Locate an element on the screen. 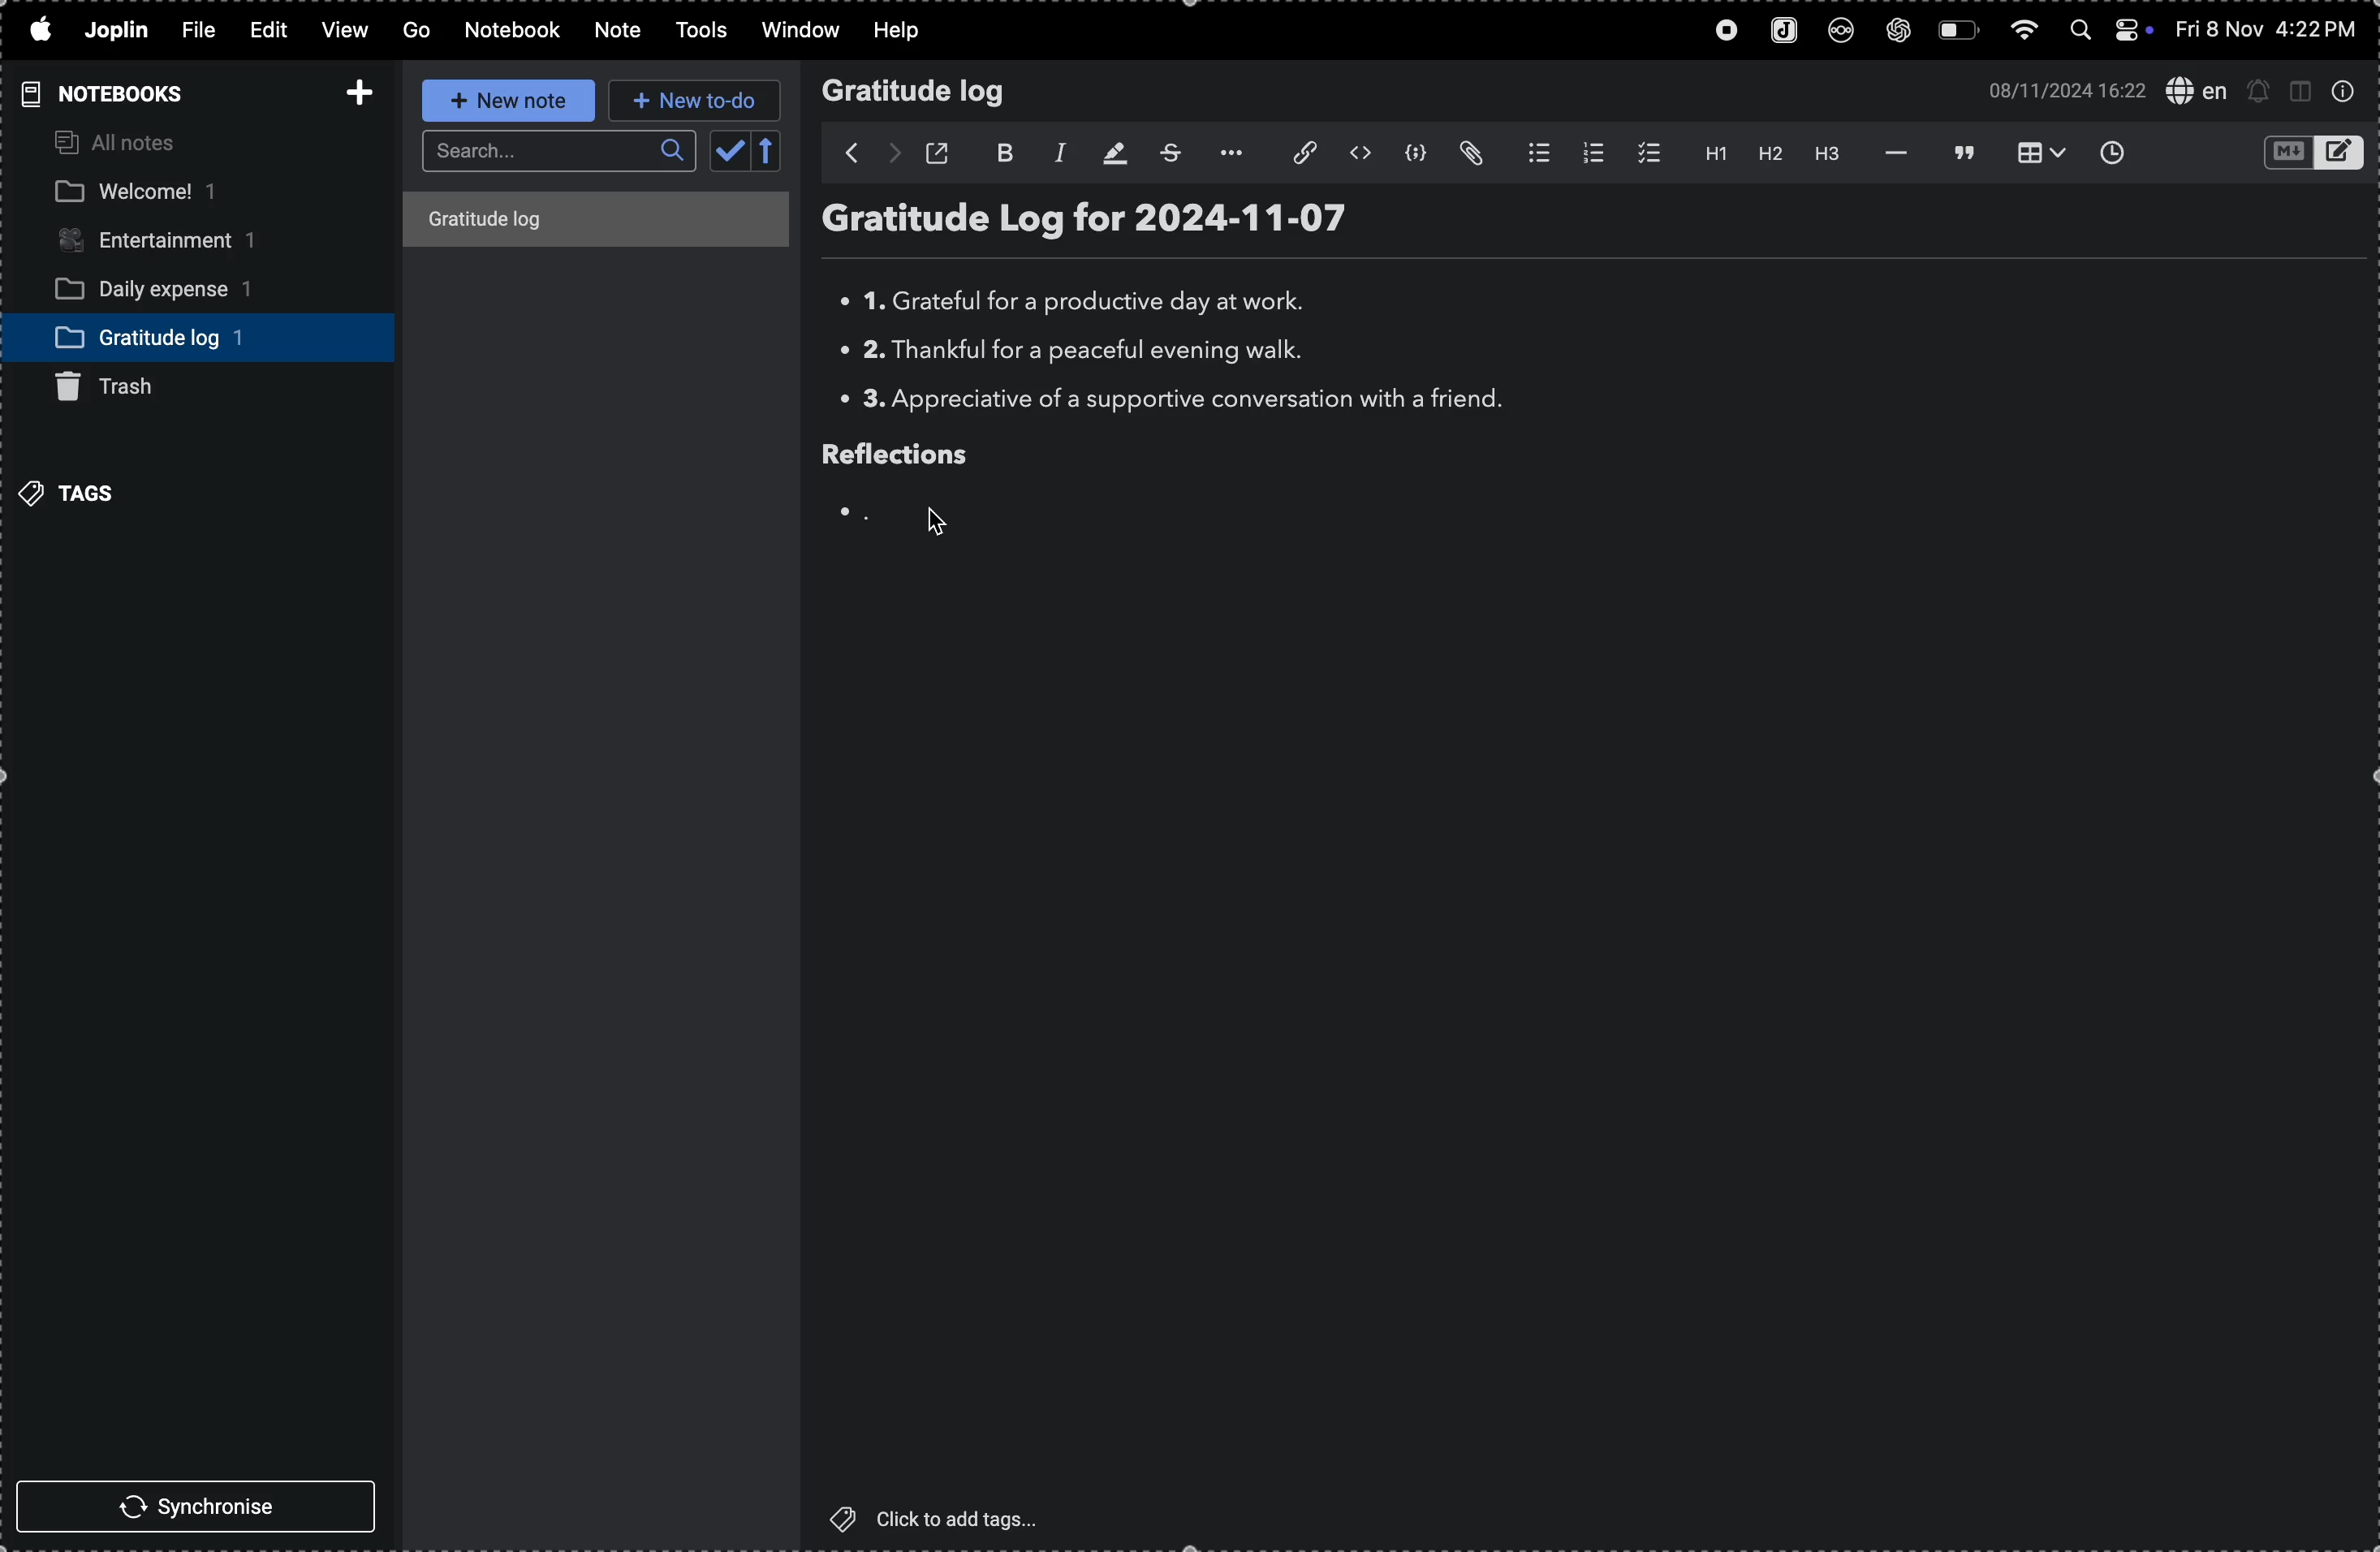 The width and height of the screenshot is (2380, 1552). create new alert is located at coordinates (2257, 91).